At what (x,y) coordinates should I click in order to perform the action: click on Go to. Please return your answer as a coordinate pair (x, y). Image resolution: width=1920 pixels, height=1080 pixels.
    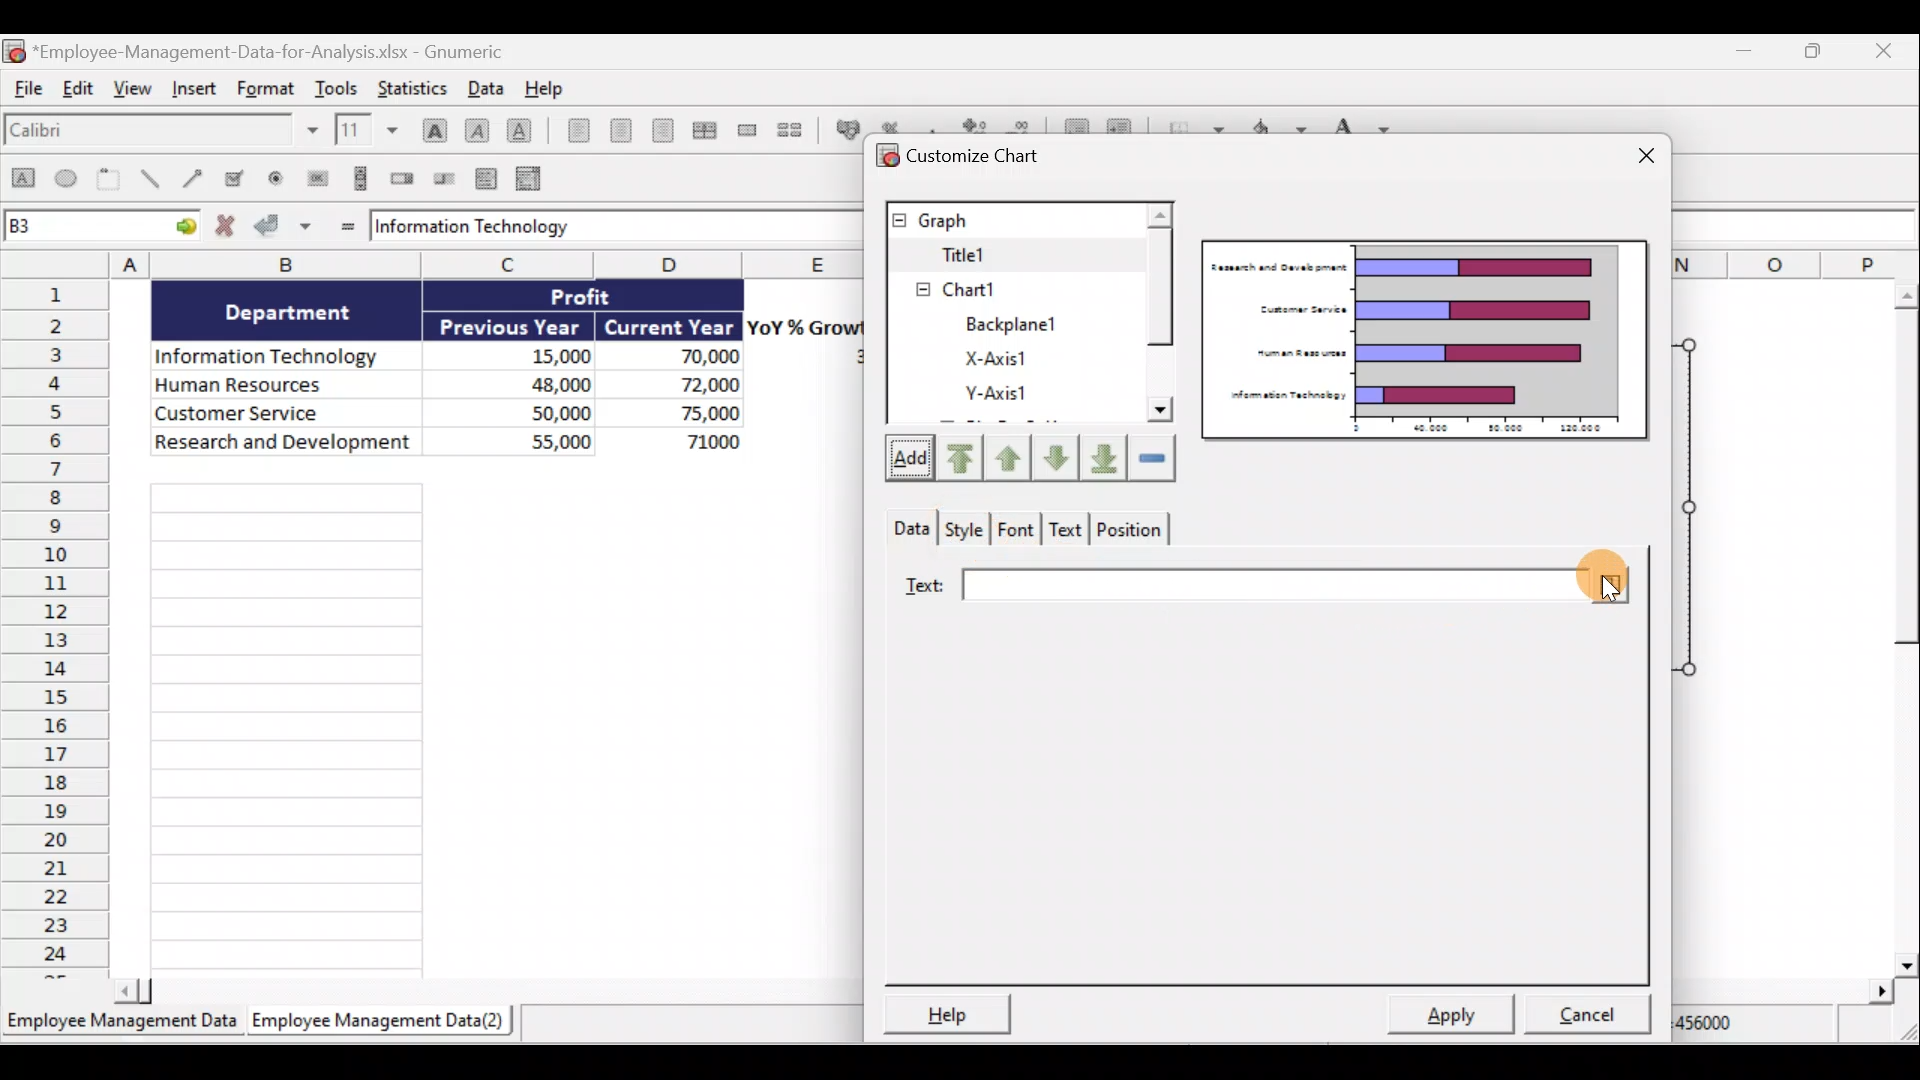
    Looking at the image, I should click on (182, 229).